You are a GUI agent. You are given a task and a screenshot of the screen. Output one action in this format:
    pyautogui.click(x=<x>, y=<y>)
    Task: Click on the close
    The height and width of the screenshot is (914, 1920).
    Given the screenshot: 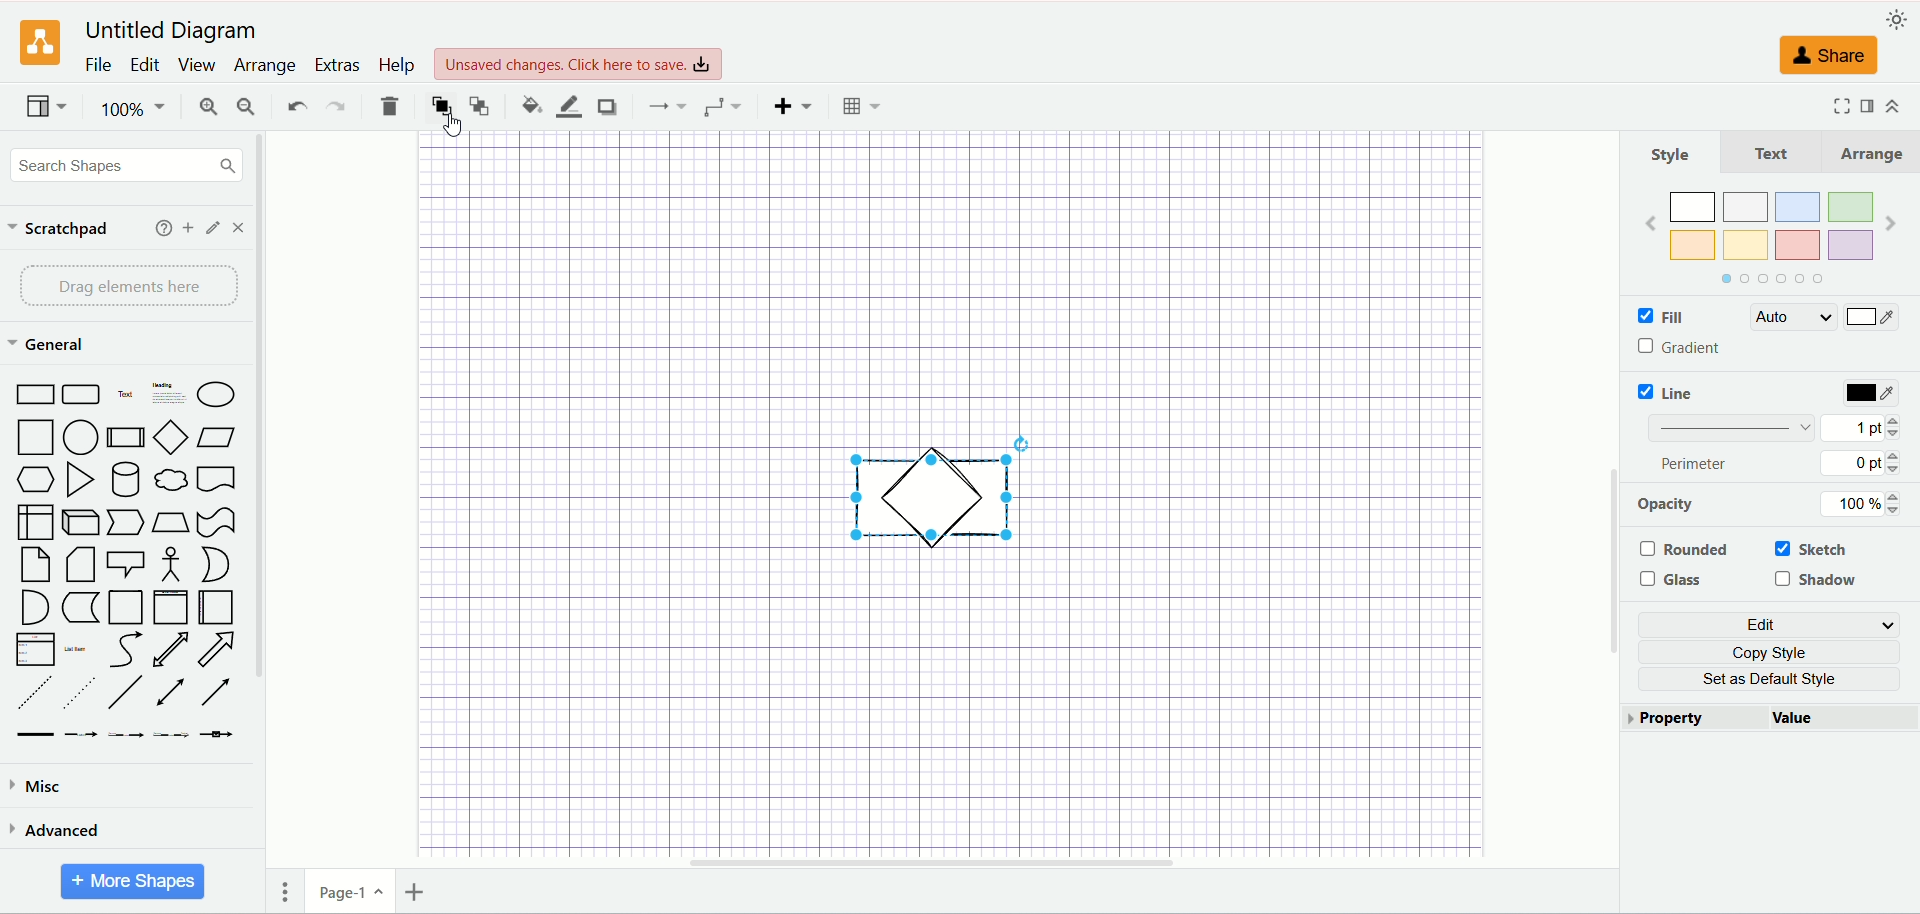 What is the action you would take?
    pyautogui.click(x=238, y=226)
    